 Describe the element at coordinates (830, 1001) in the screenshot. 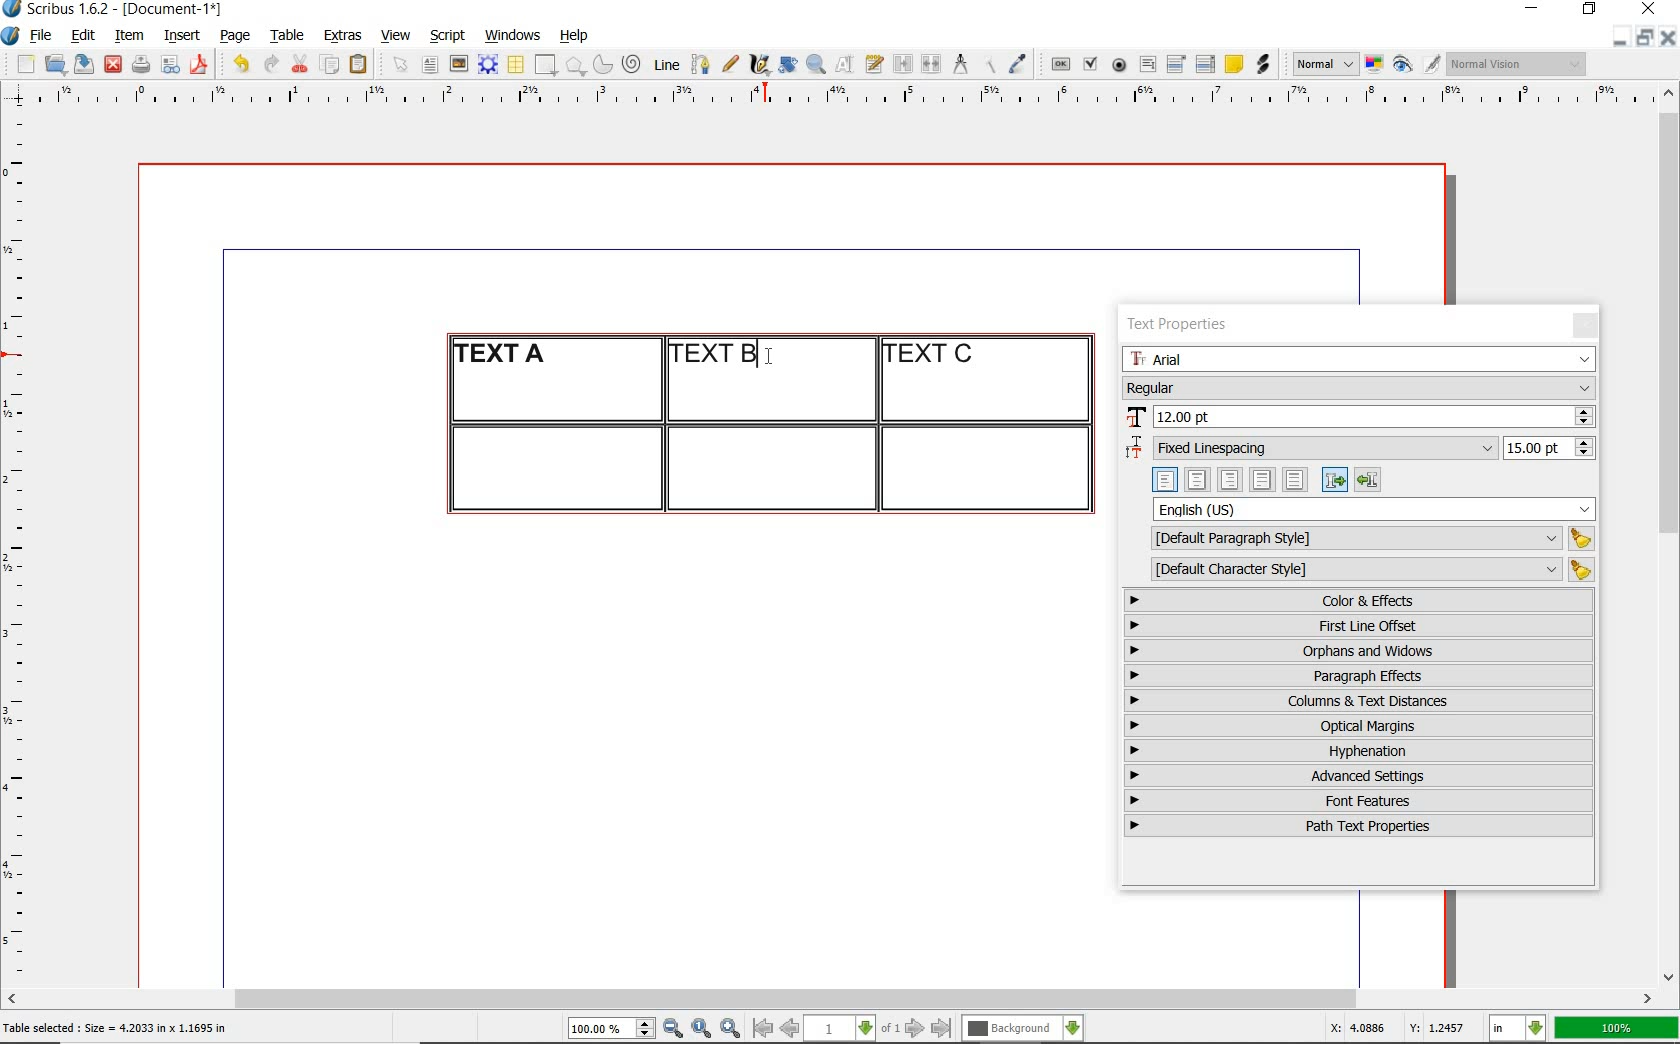

I see `scrollbar` at that location.